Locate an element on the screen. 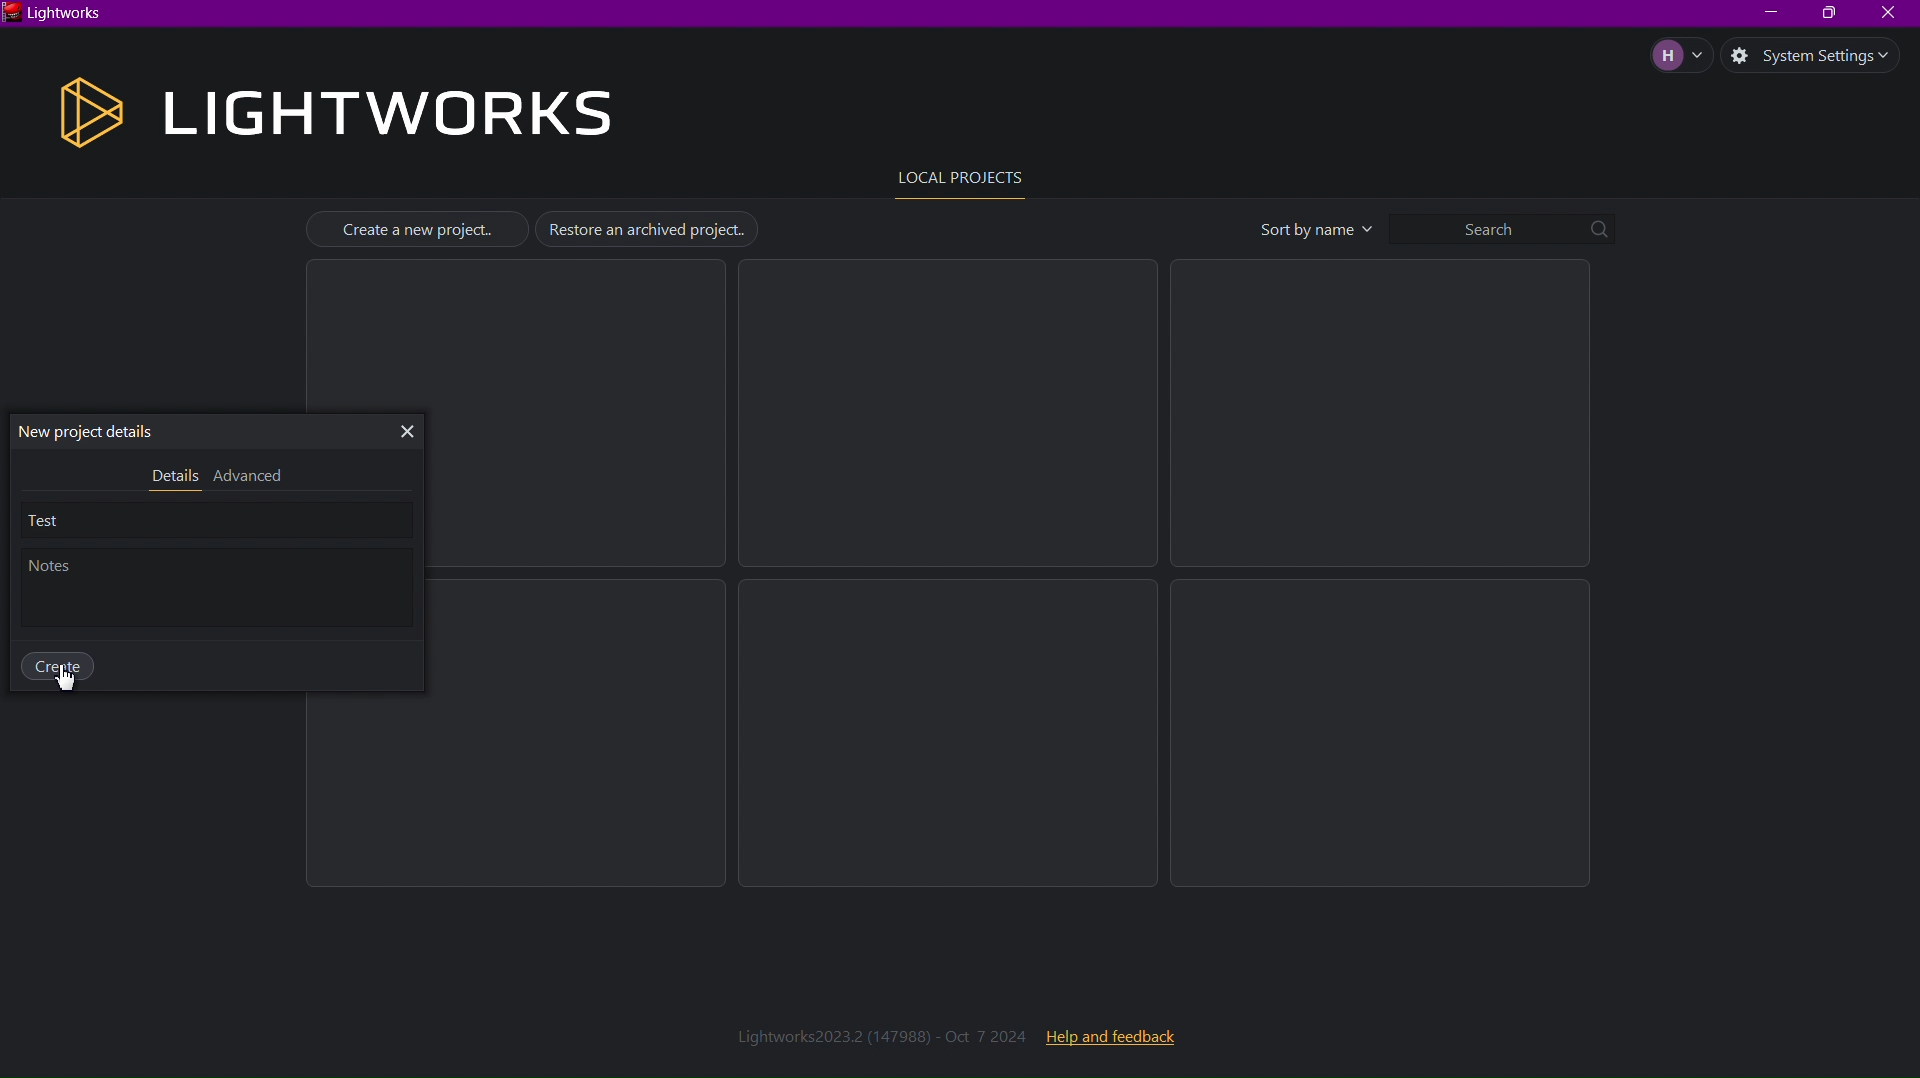 This screenshot has height=1078, width=1920. Close is located at coordinates (1890, 15).